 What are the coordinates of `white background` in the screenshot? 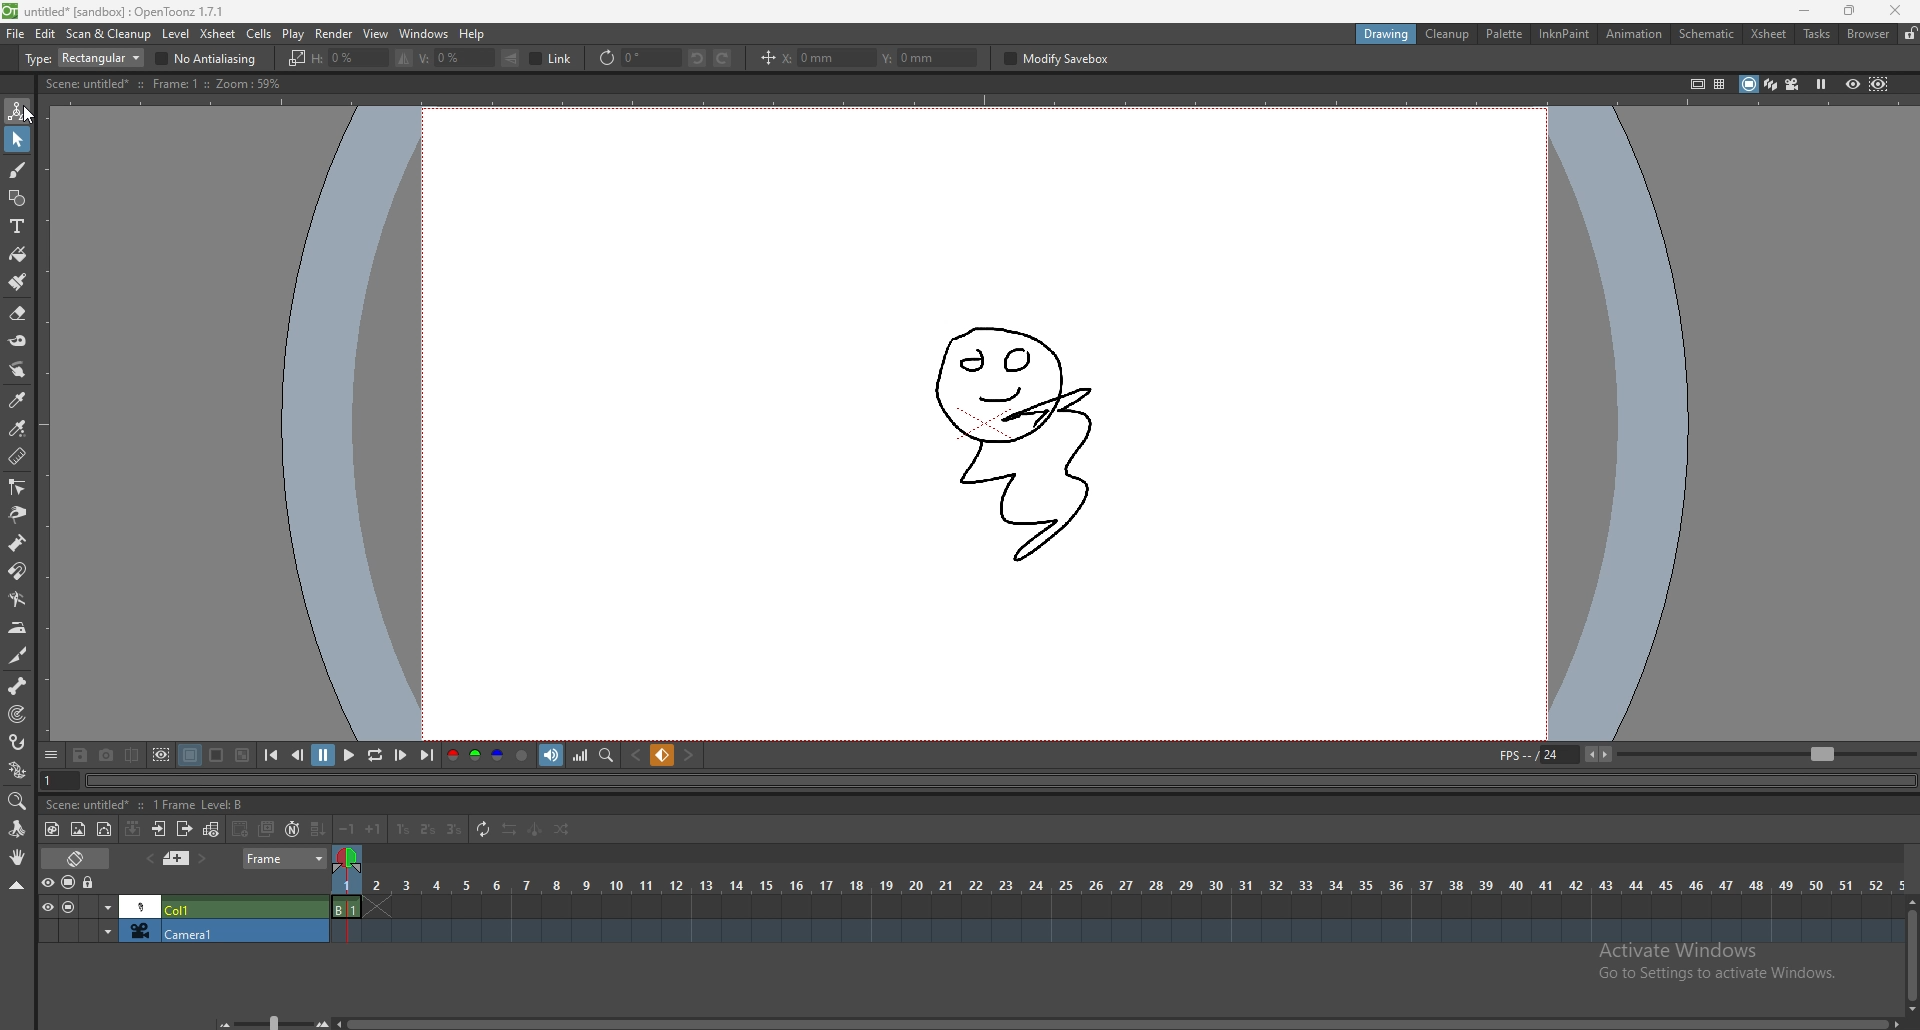 It's located at (216, 755).